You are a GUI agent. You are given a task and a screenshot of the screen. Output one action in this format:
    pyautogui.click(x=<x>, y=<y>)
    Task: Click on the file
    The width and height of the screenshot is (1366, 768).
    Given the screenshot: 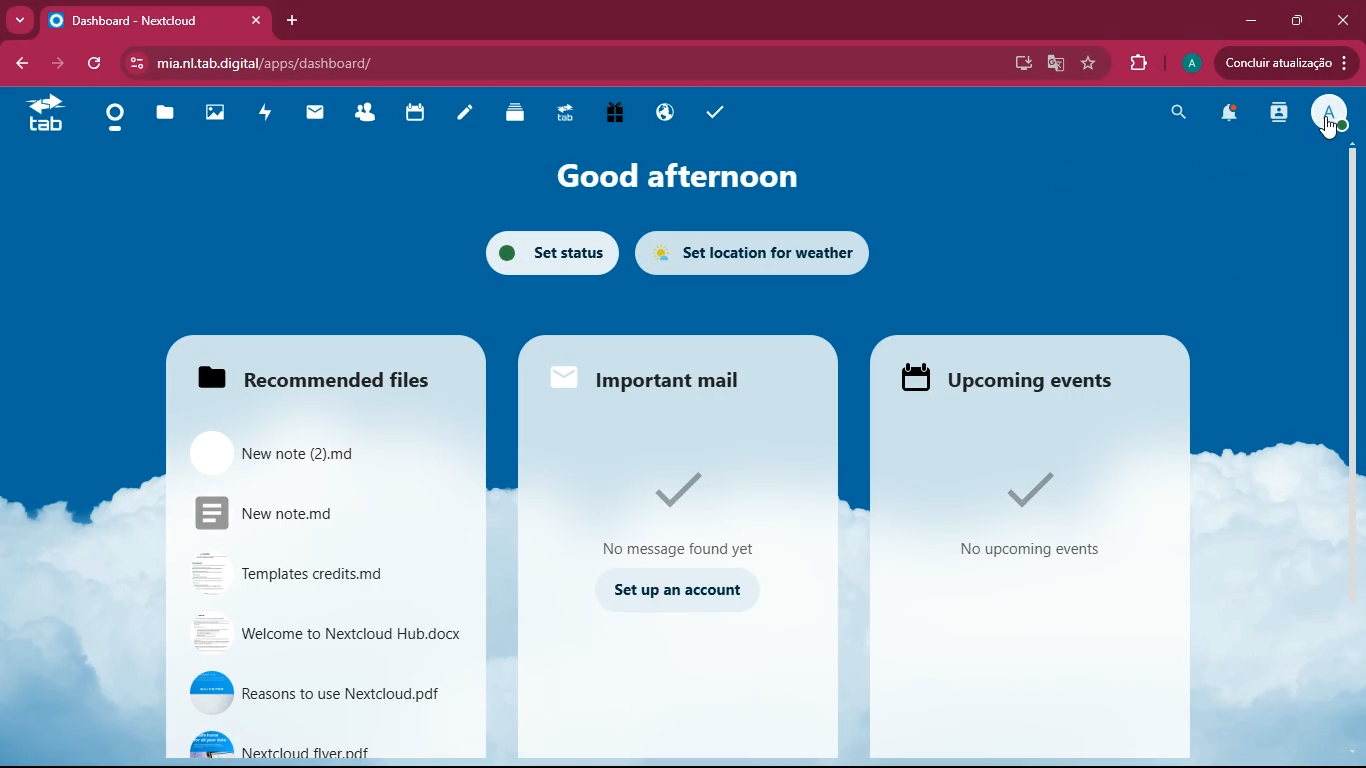 What is the action you would take?
    pyautogui.click(x=318, y=513)
    